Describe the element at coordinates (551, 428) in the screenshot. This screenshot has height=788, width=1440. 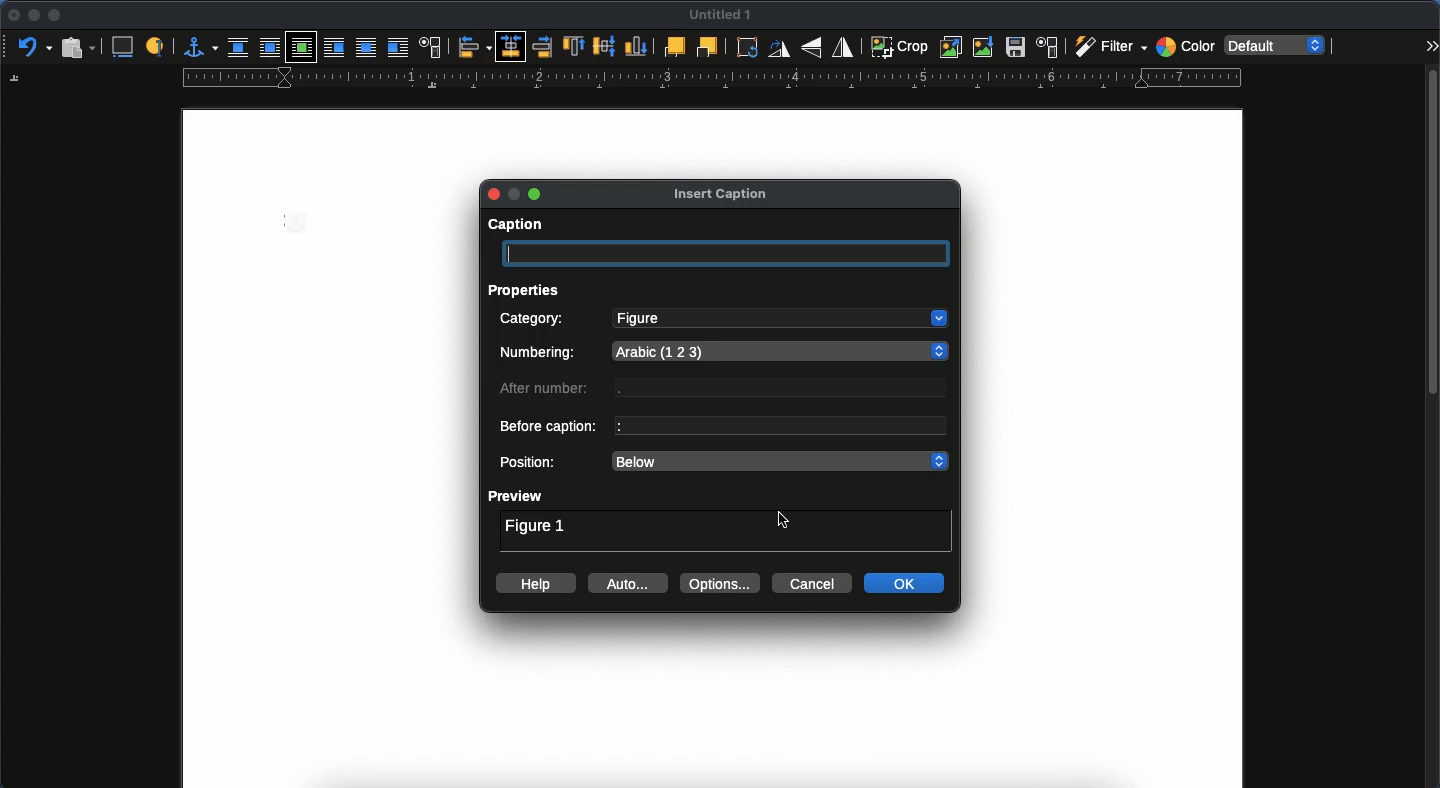
I see `before caption` at that location.